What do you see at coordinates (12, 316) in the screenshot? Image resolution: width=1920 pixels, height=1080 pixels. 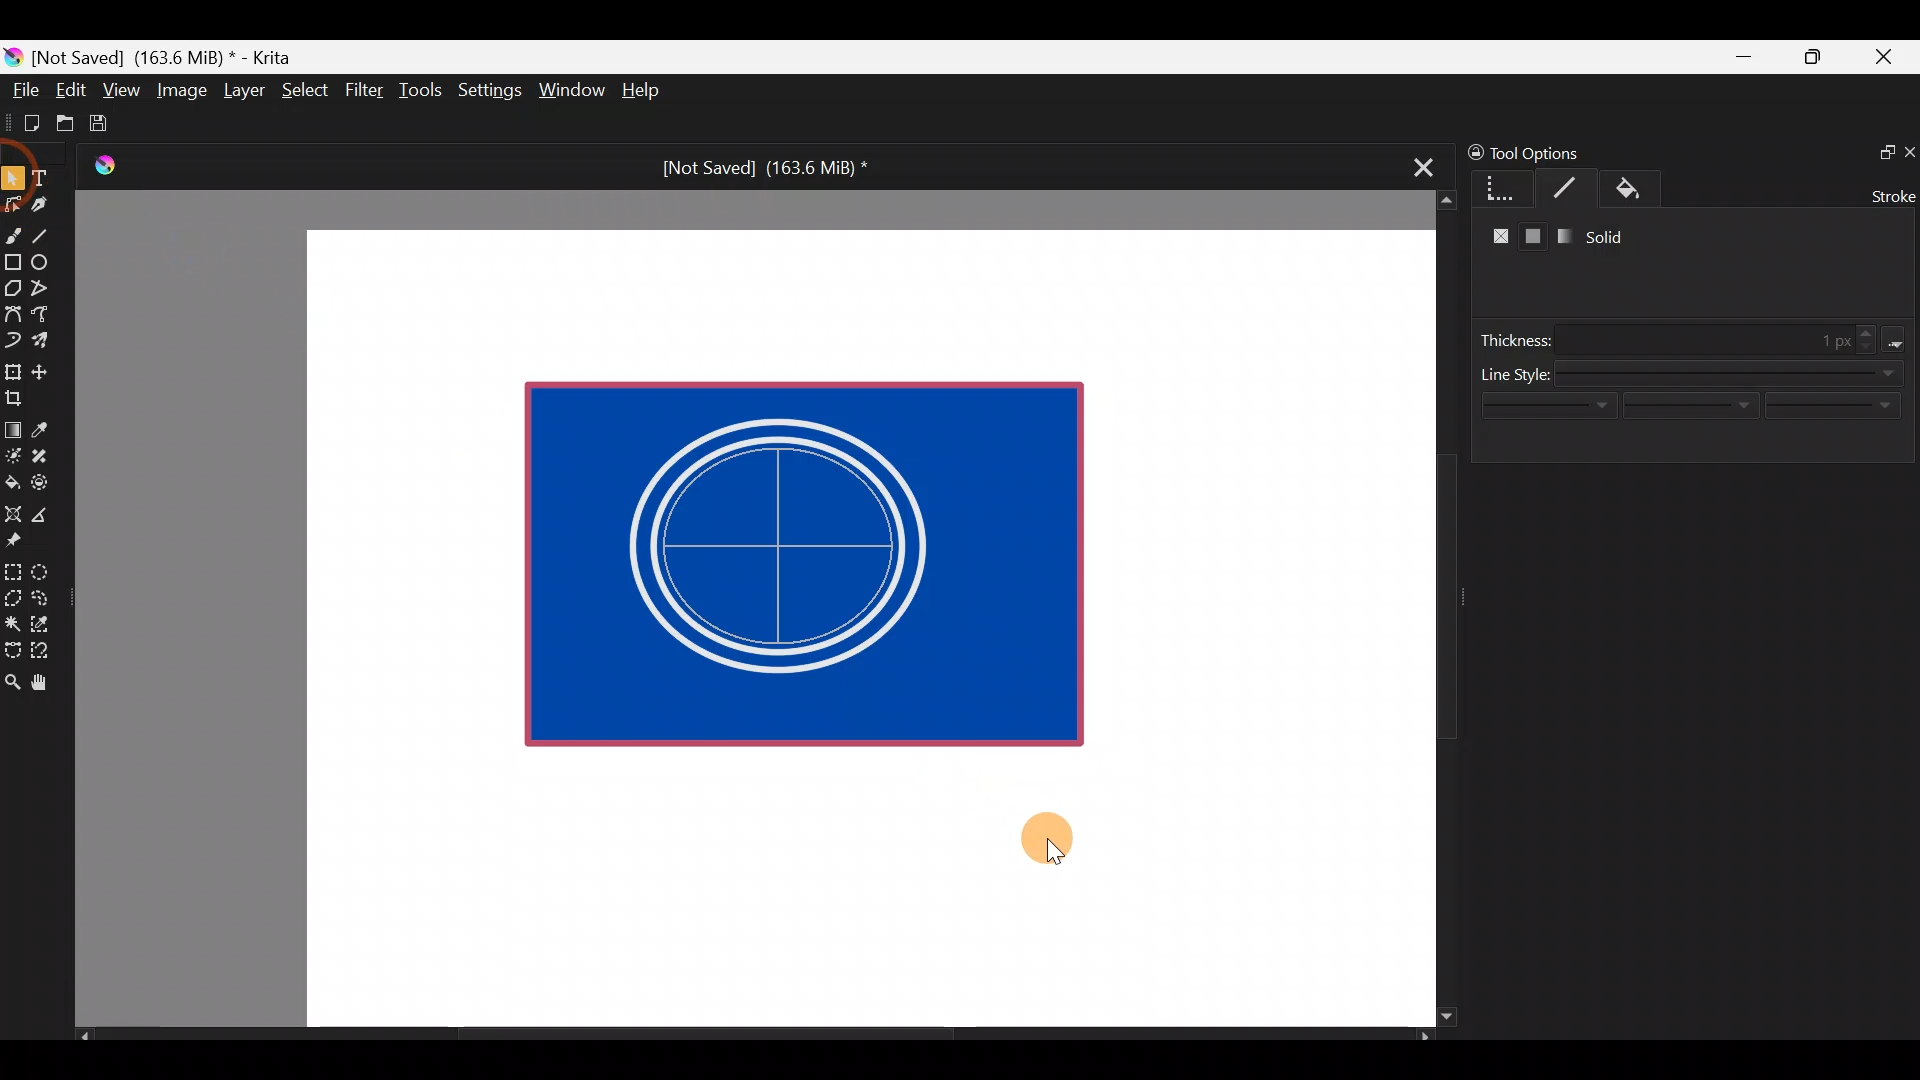 I see `Bezier curve tool` at bounding box center [12, 316].